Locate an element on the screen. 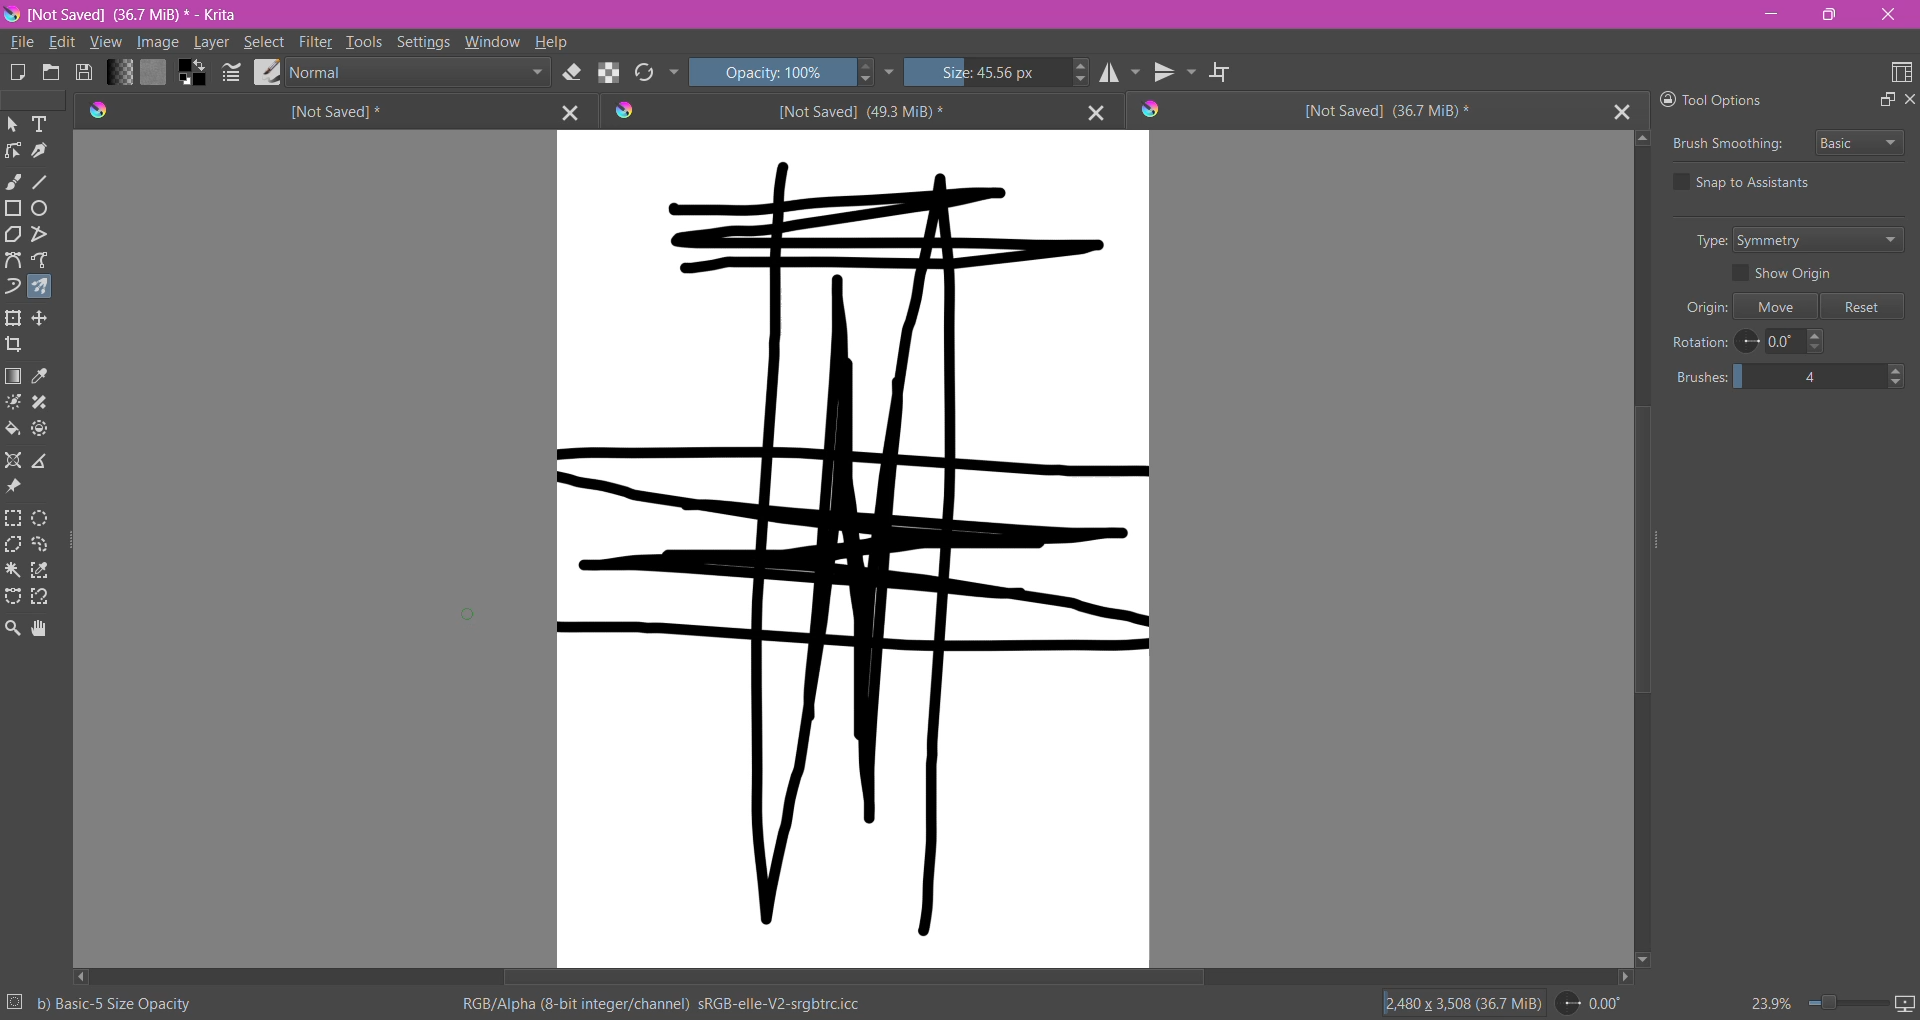 The image size is (1920, 1020). Unsaved Document Tab3 is located at coordinates (1367, 111).